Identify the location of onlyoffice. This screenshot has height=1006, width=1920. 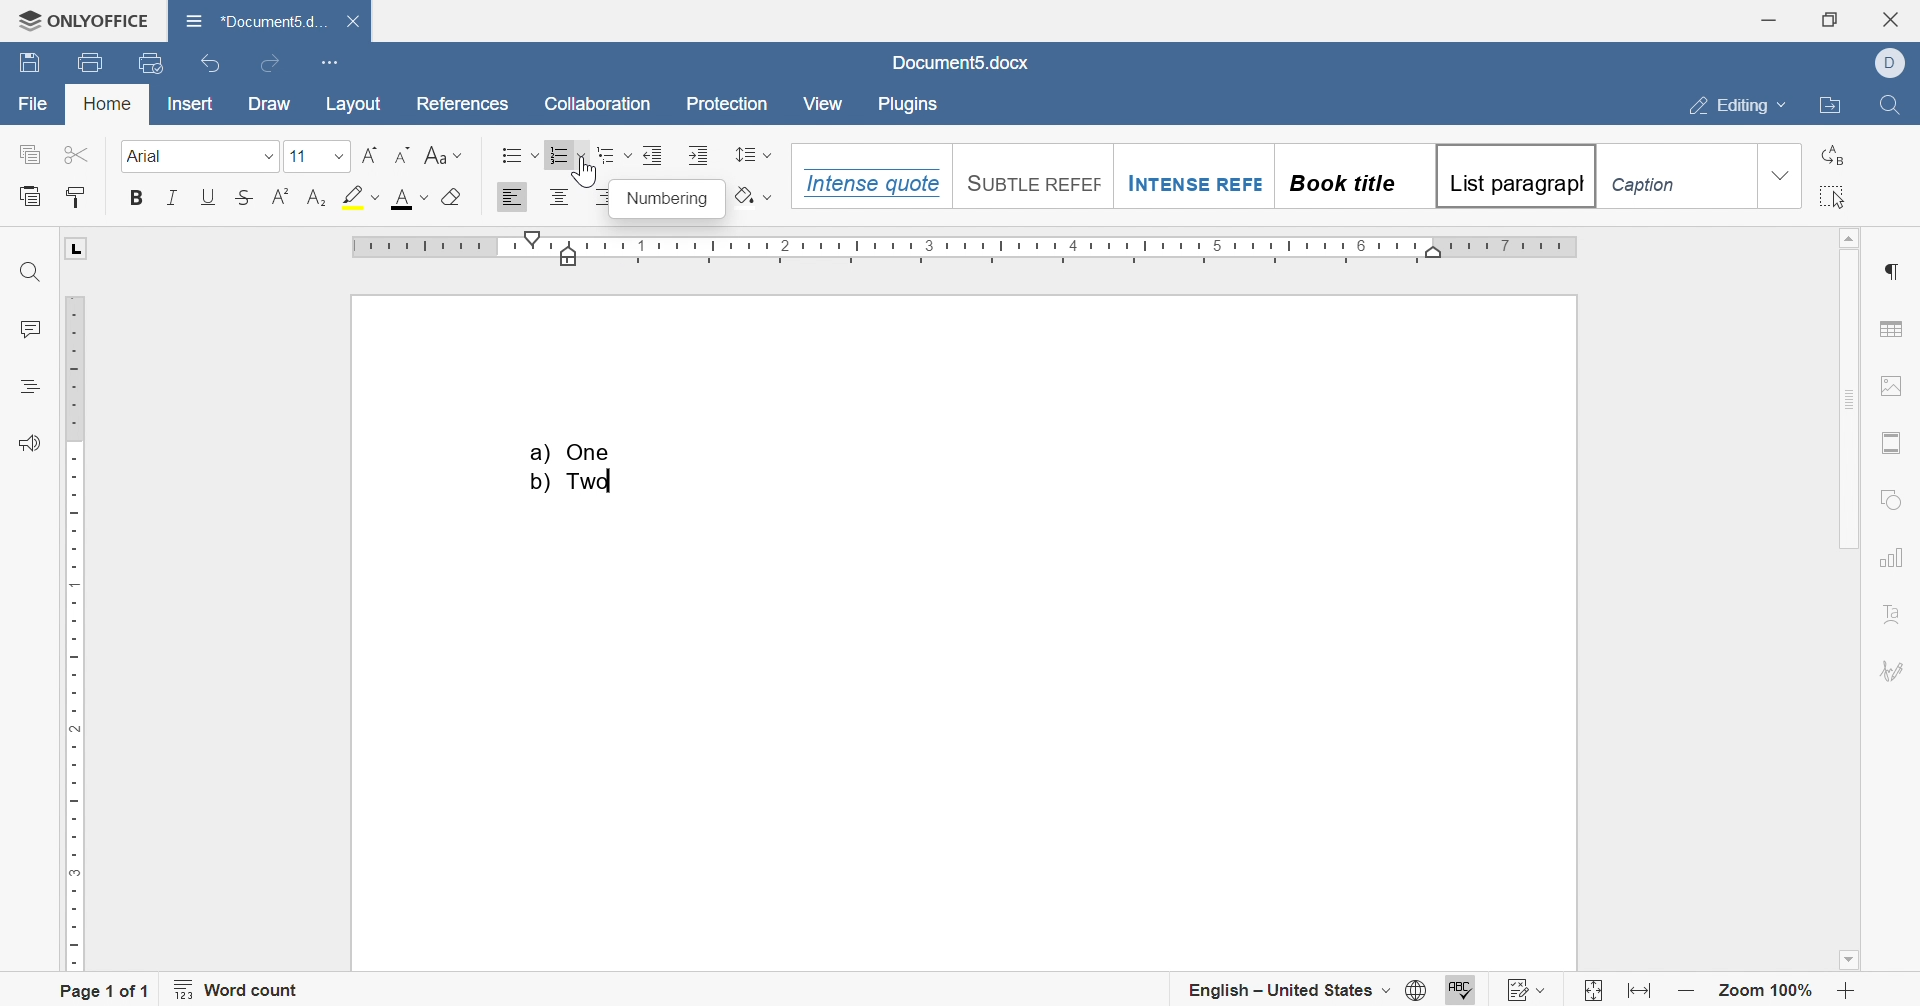
(84, 22).